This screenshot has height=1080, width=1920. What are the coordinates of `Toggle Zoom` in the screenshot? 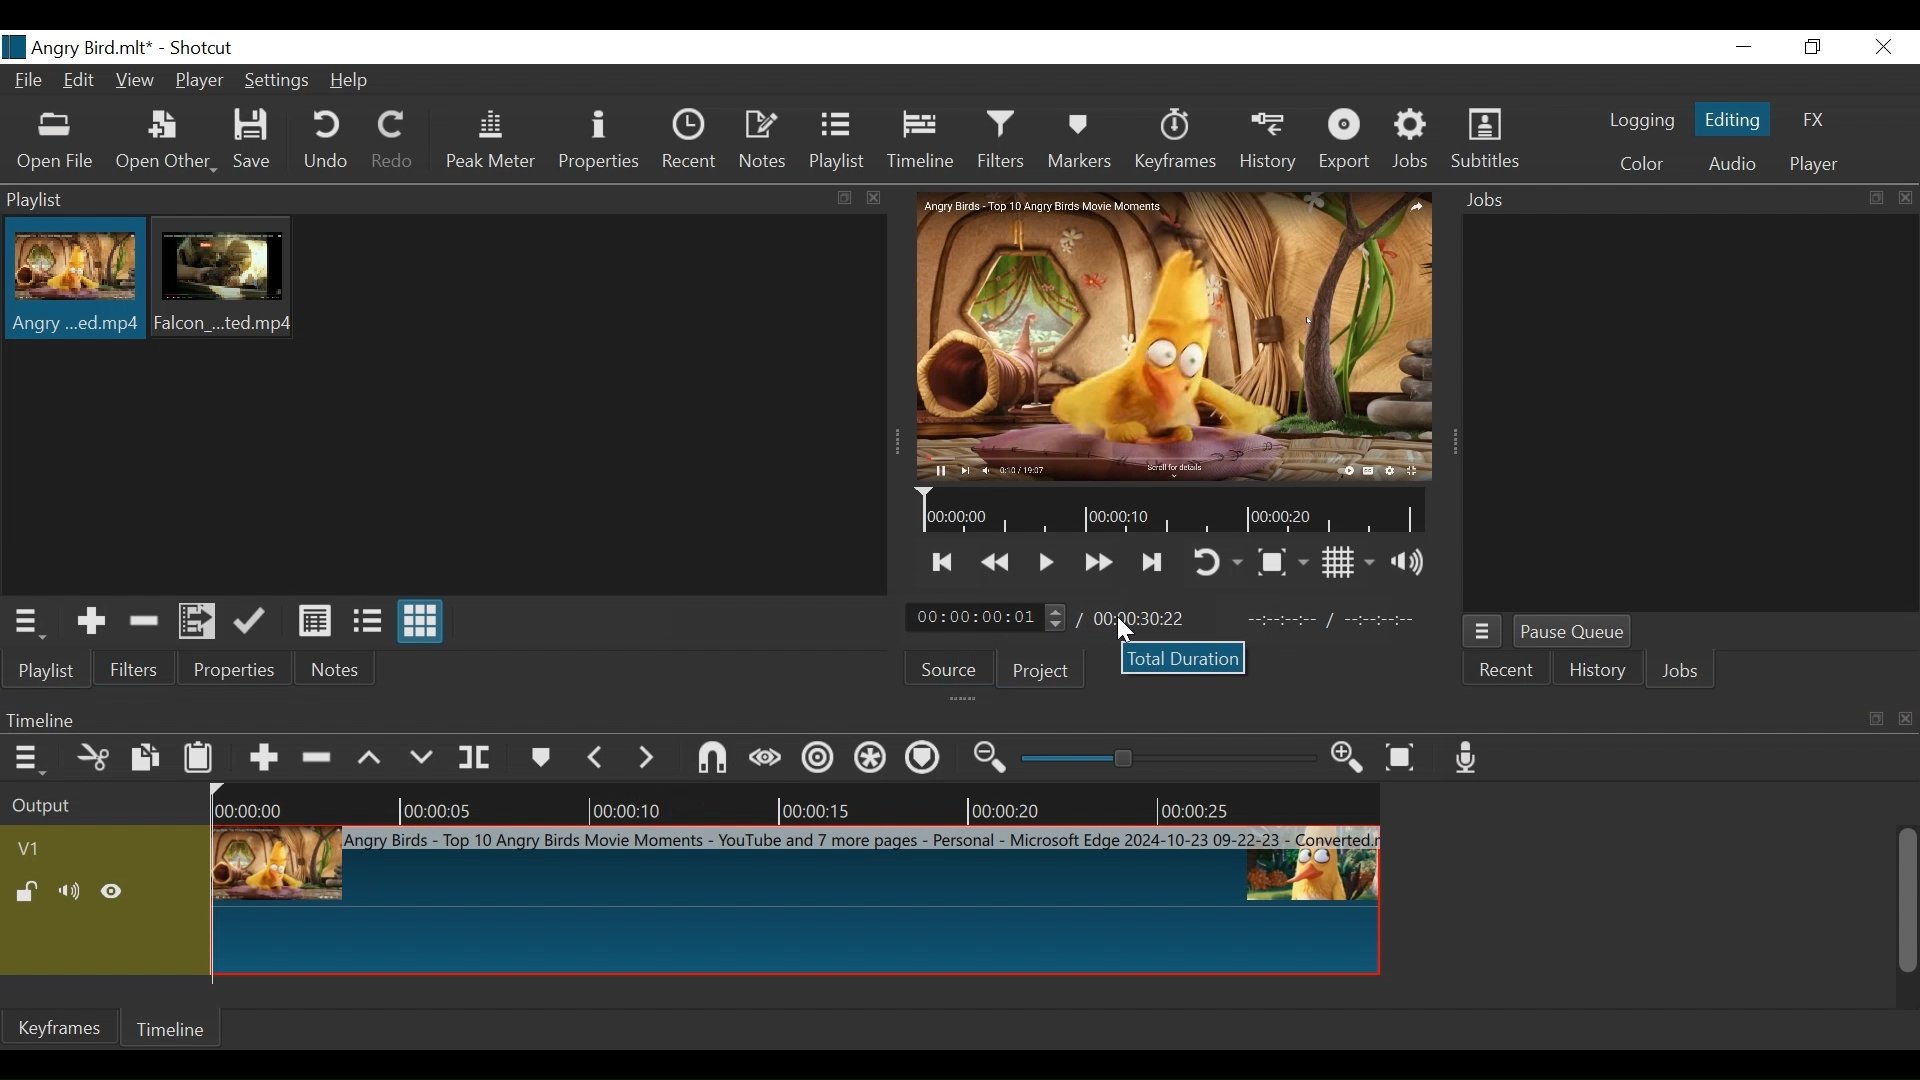 It's located at (1281, 563).